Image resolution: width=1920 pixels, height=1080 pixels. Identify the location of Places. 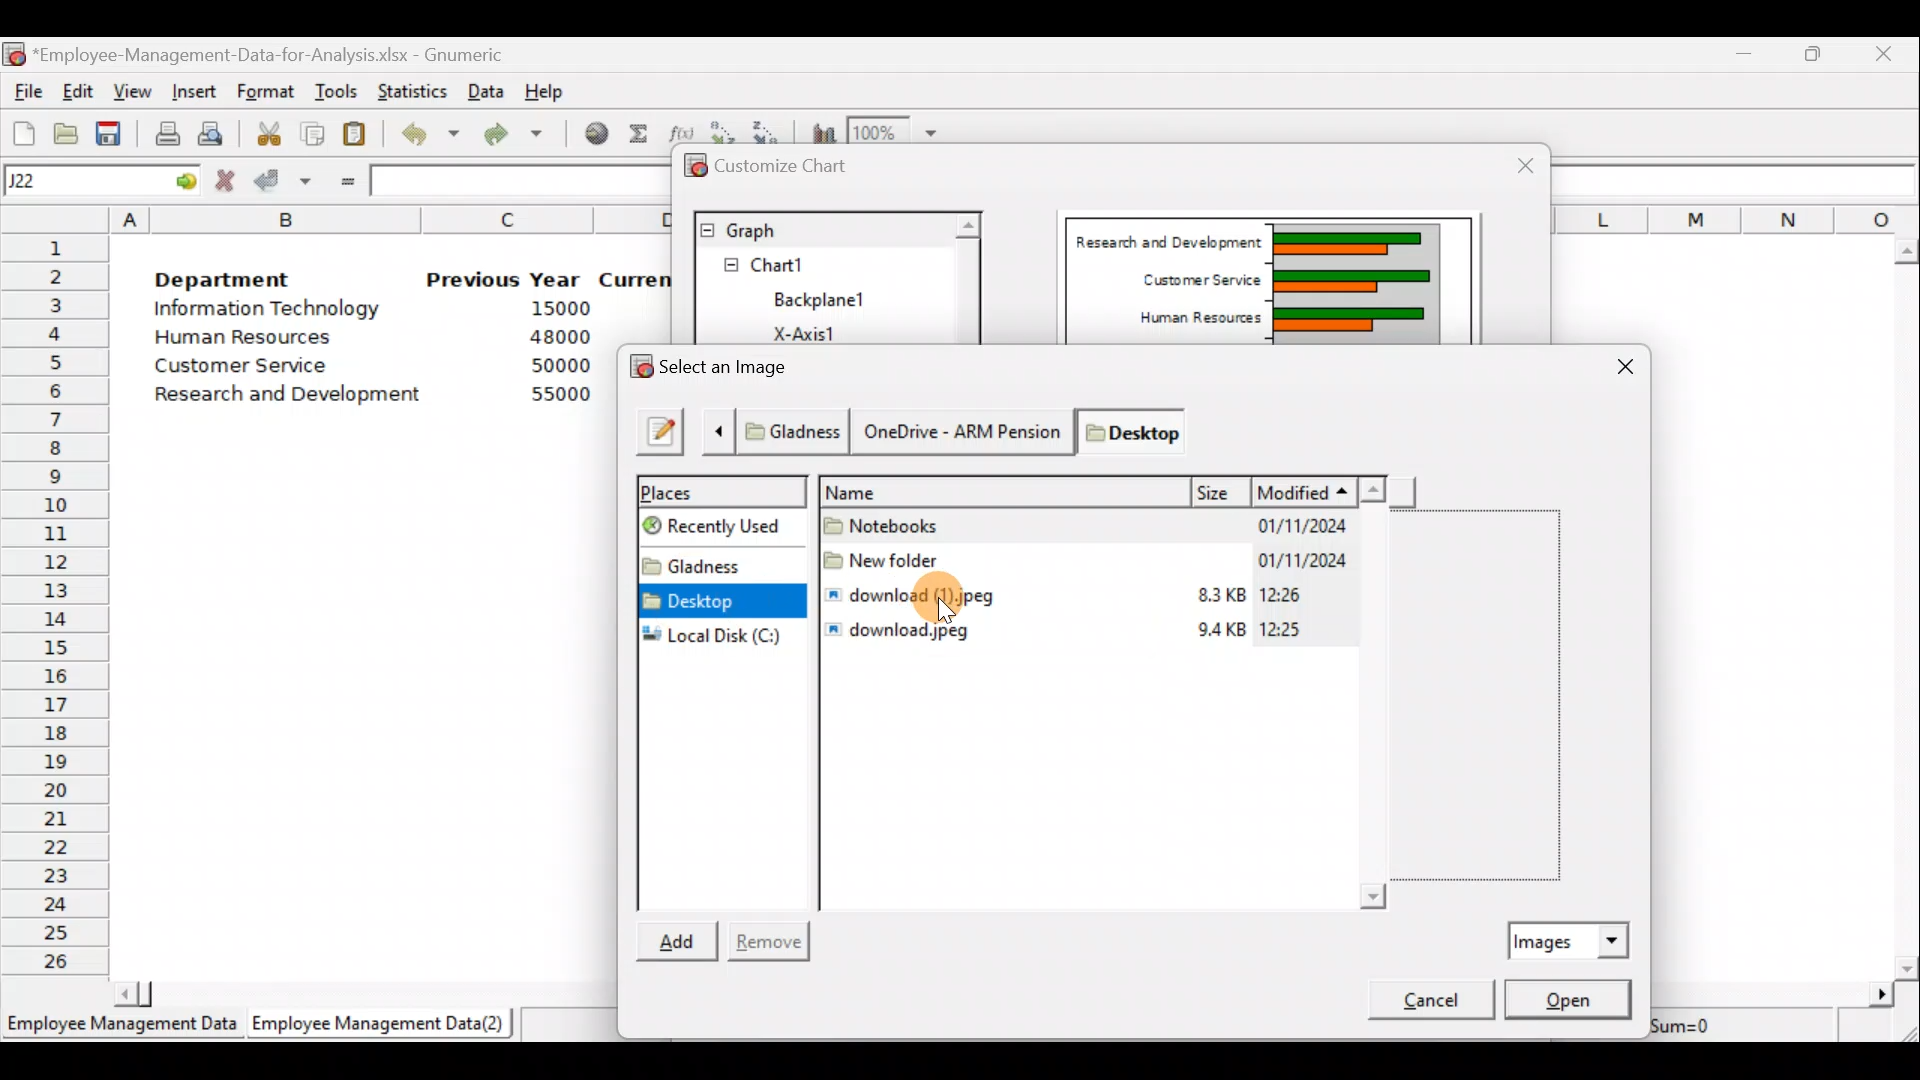
(724, 489).